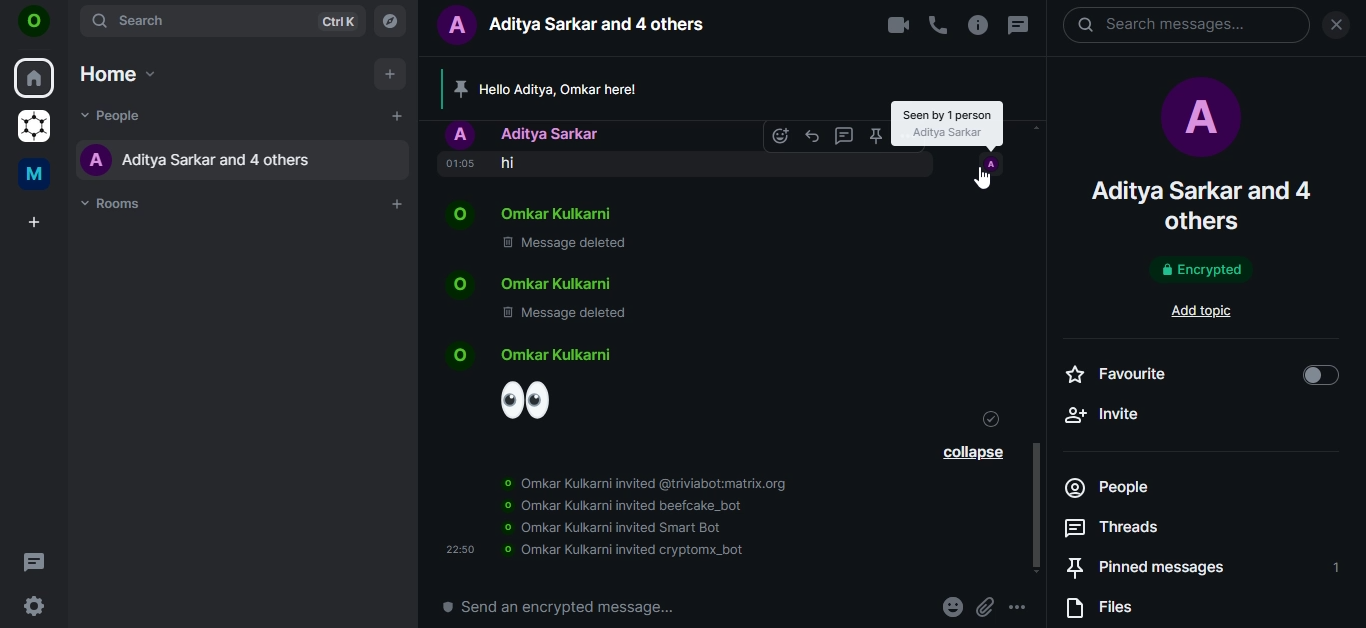  Describe the element at coordinates (1202, 205) in the screenshot. I see `aditya sarkar and 3 others` at that location.